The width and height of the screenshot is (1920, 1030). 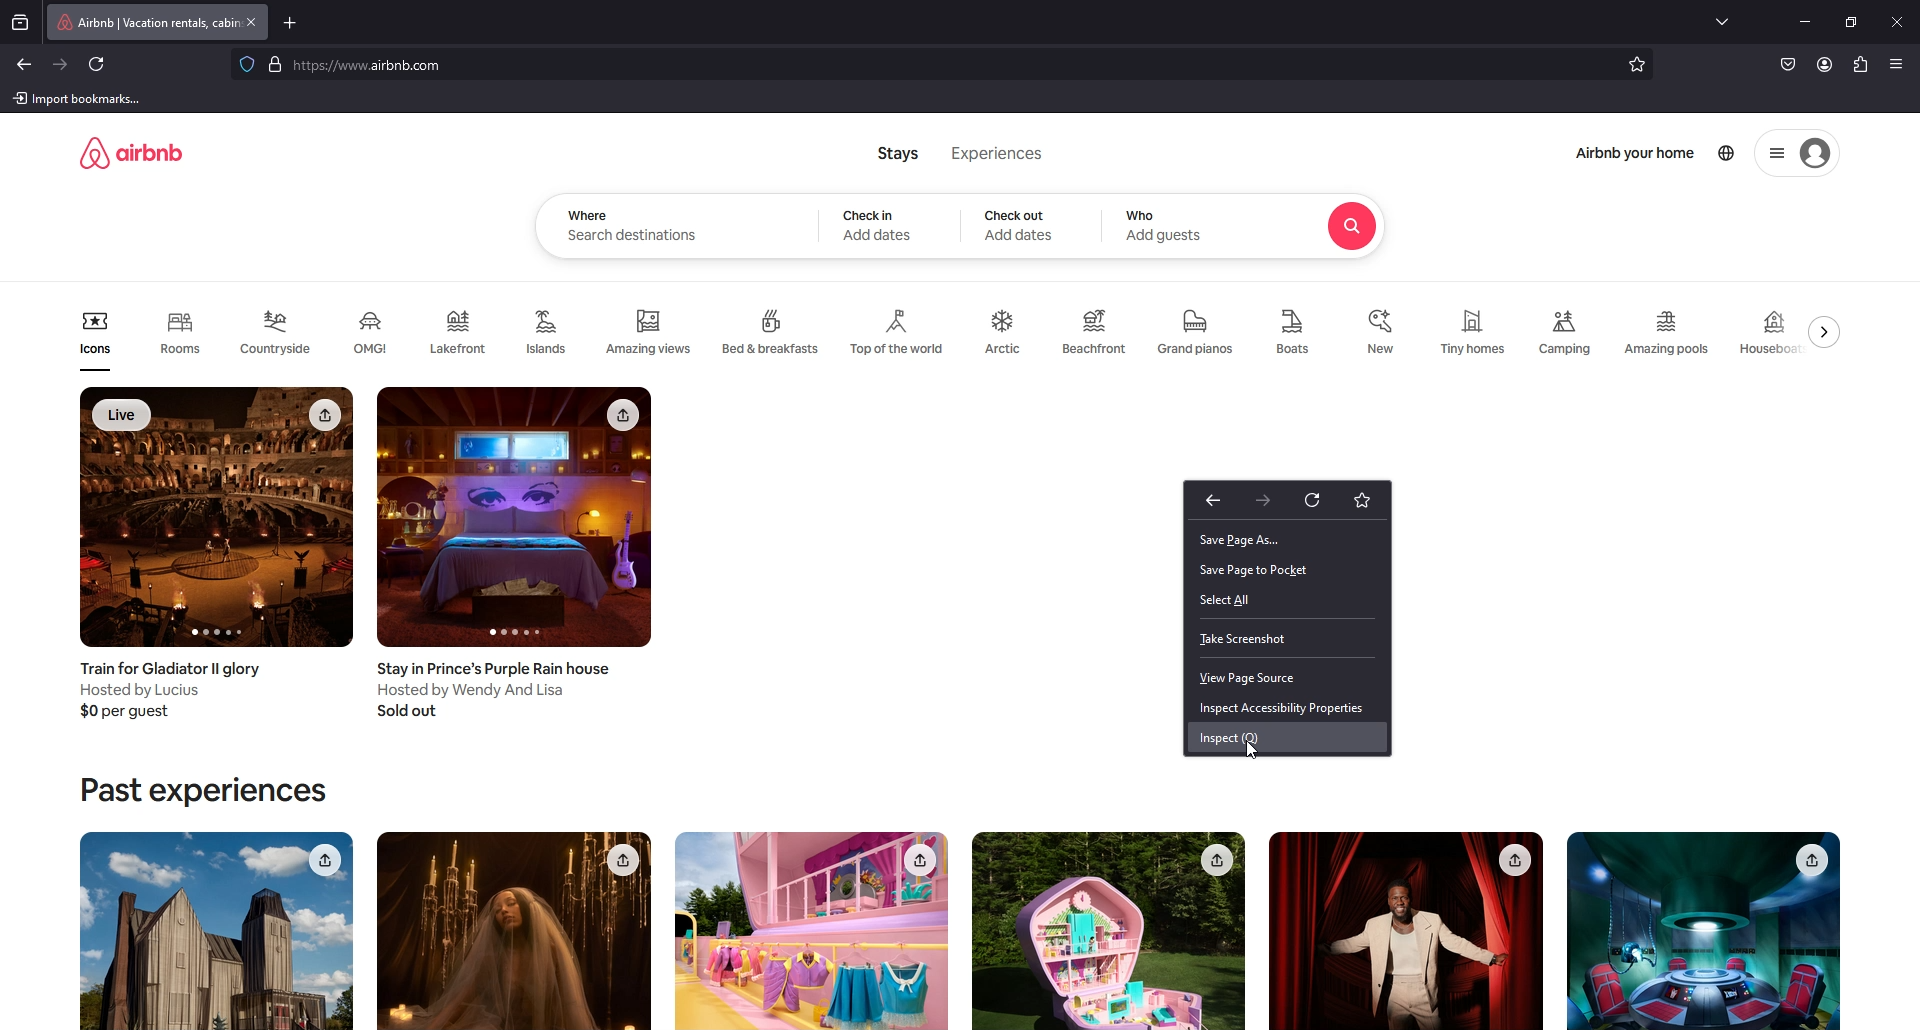 I want to click on favourites, so click(x=1638, y=66).